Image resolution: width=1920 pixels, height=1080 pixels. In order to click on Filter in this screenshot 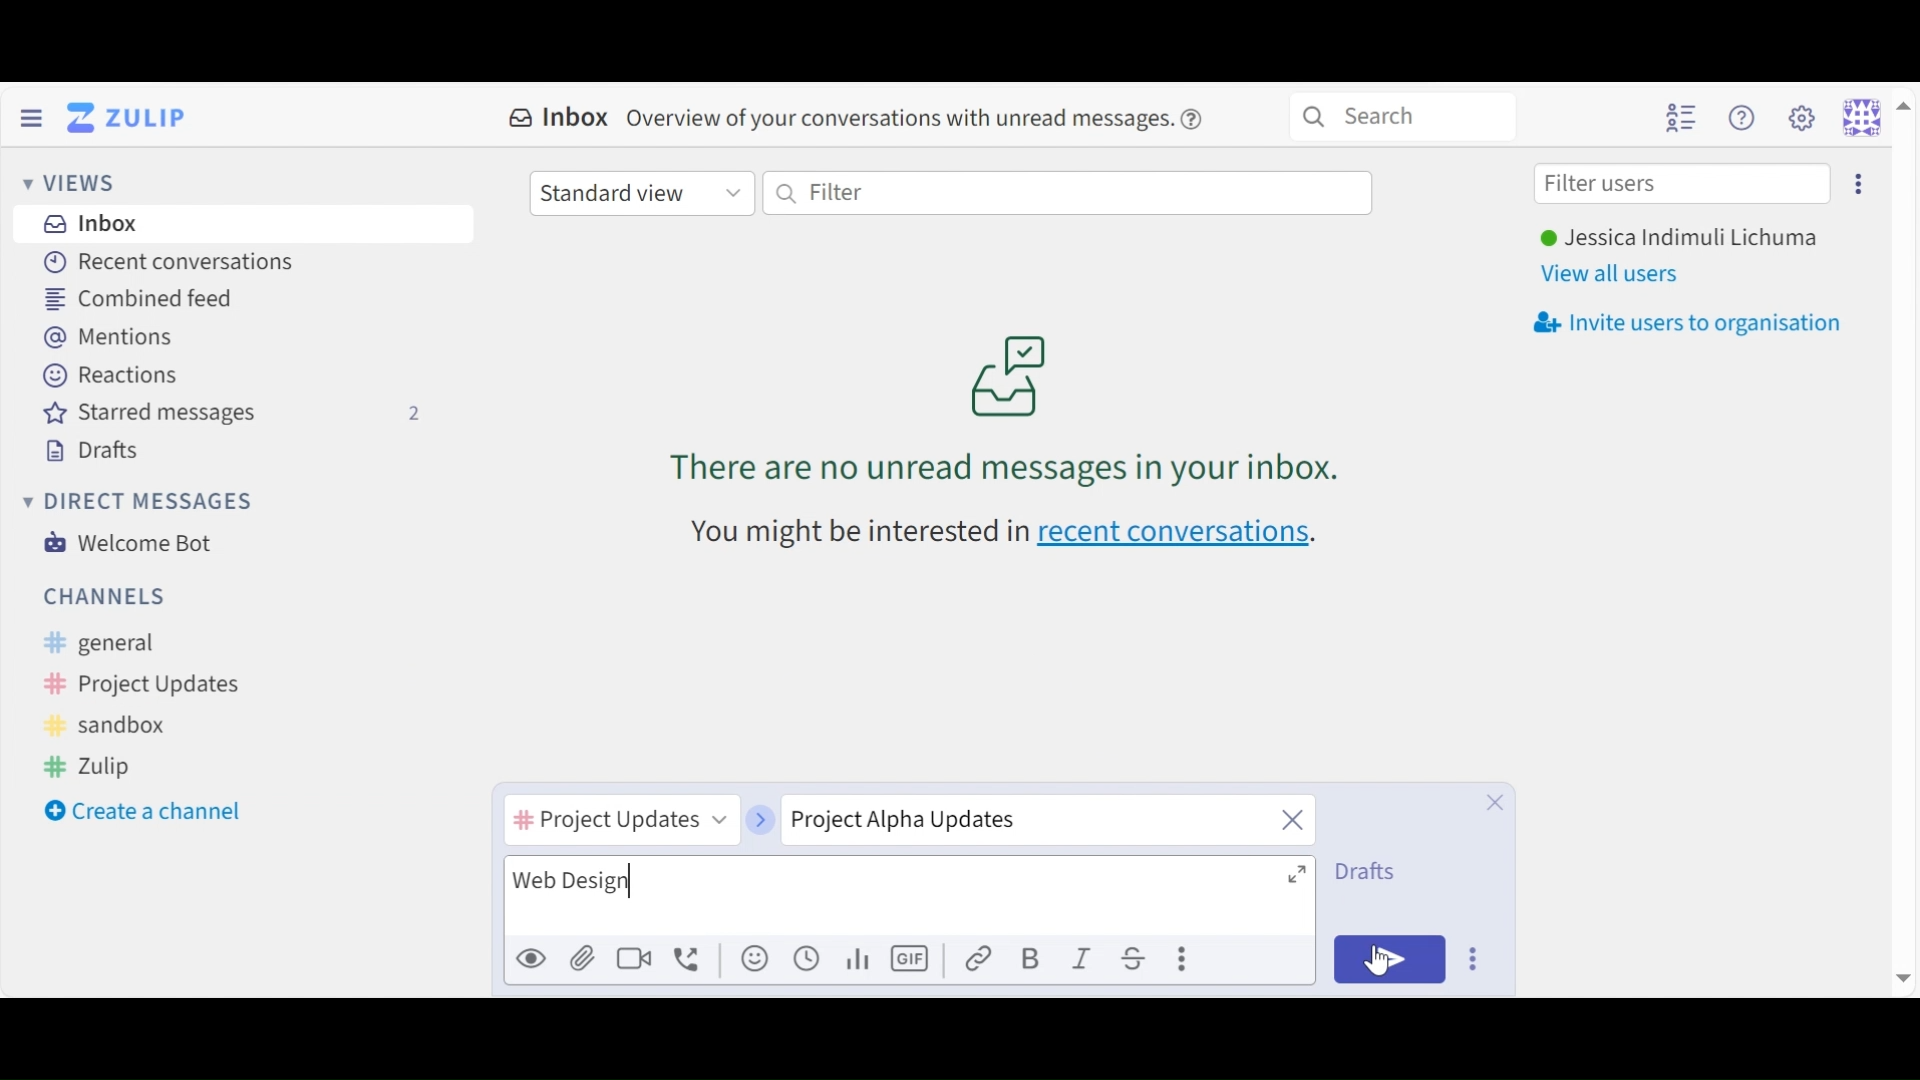, I will do `click(1067, 193)`.